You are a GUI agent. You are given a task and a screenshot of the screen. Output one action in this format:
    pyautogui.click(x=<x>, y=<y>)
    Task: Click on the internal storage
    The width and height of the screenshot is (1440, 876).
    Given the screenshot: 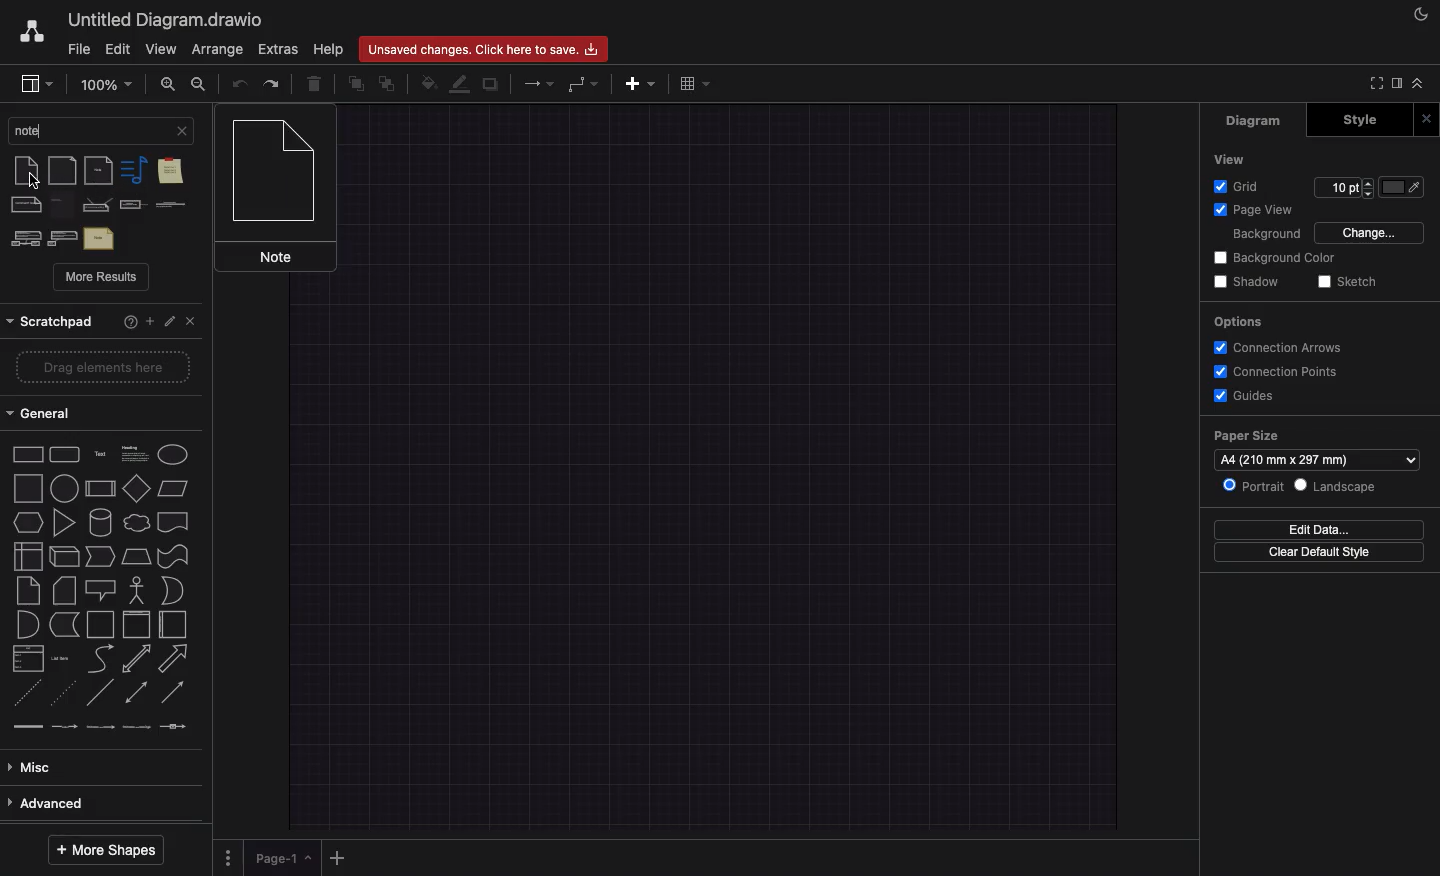 What is the action you would take?
    pyautogui.click(x=26, y=556)
    